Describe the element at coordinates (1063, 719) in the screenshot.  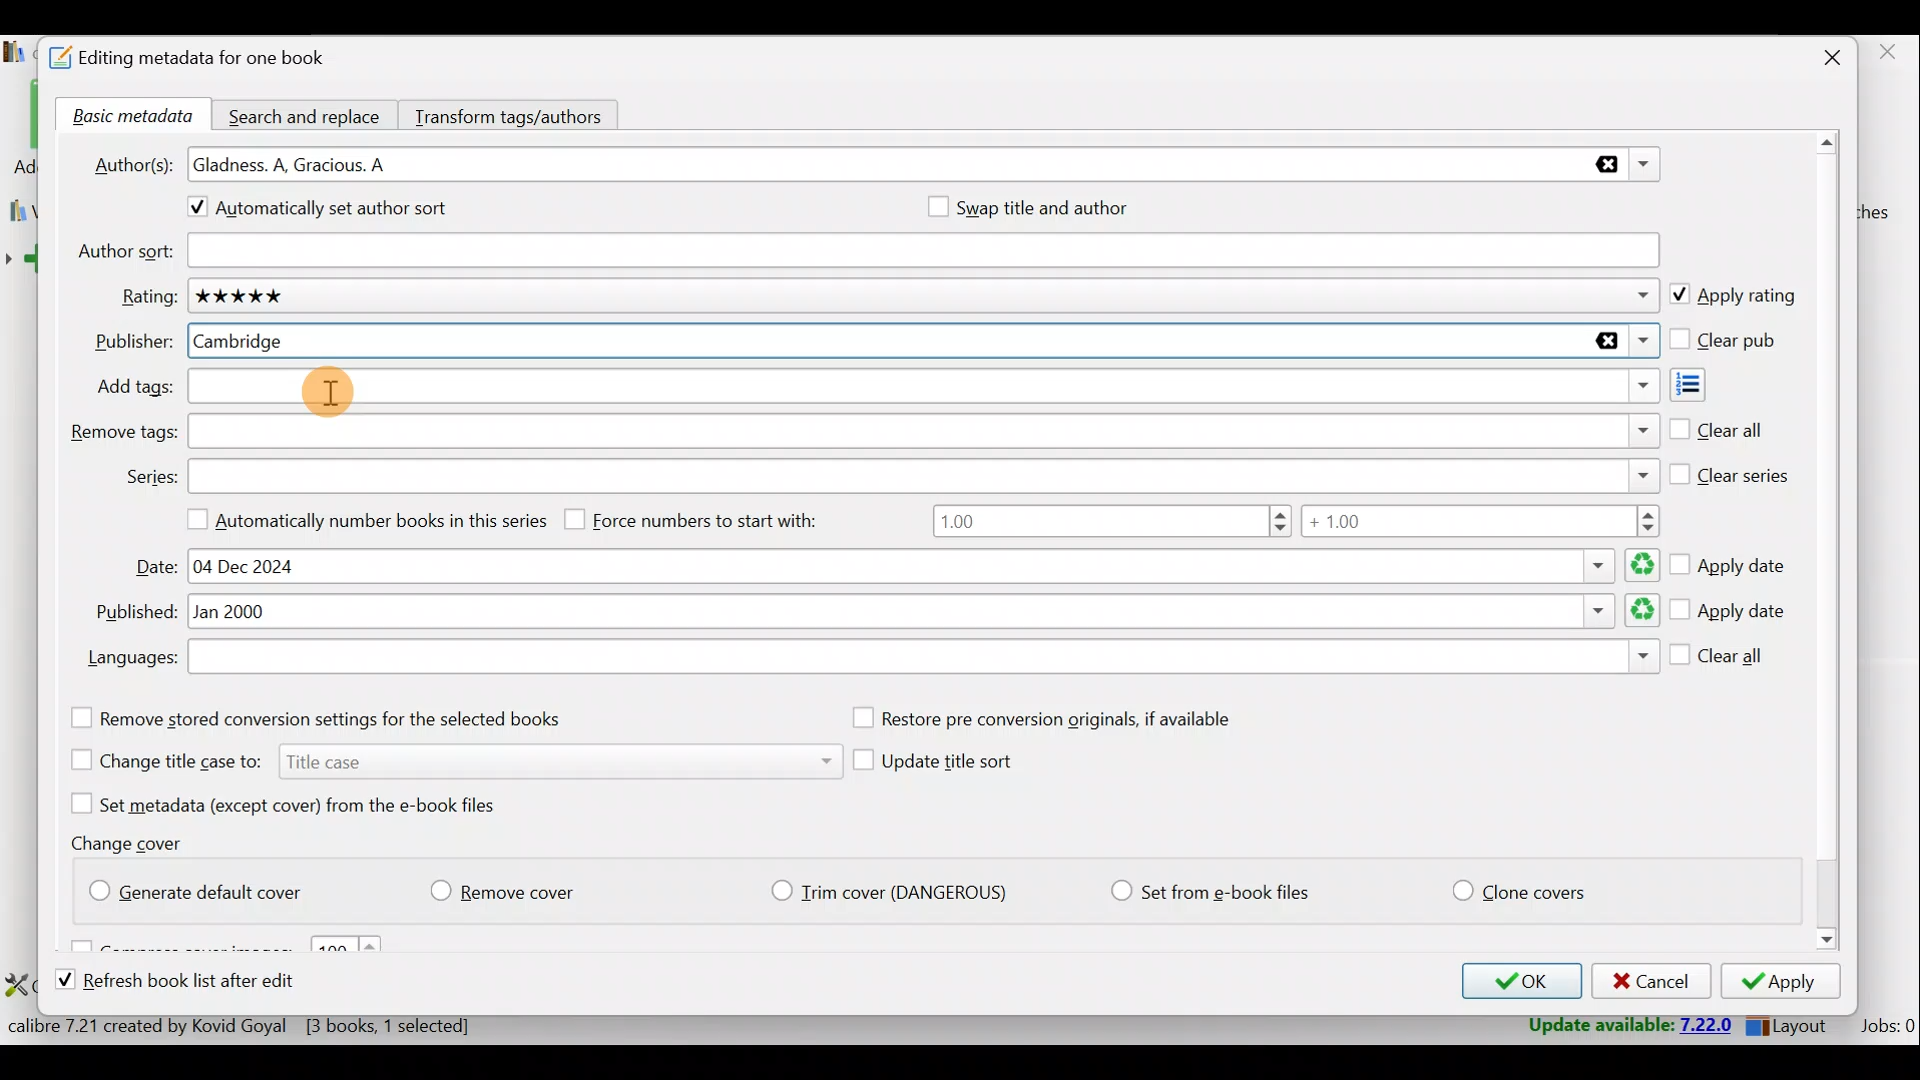
I see `Restore pre conversion originals, if available` at that location.